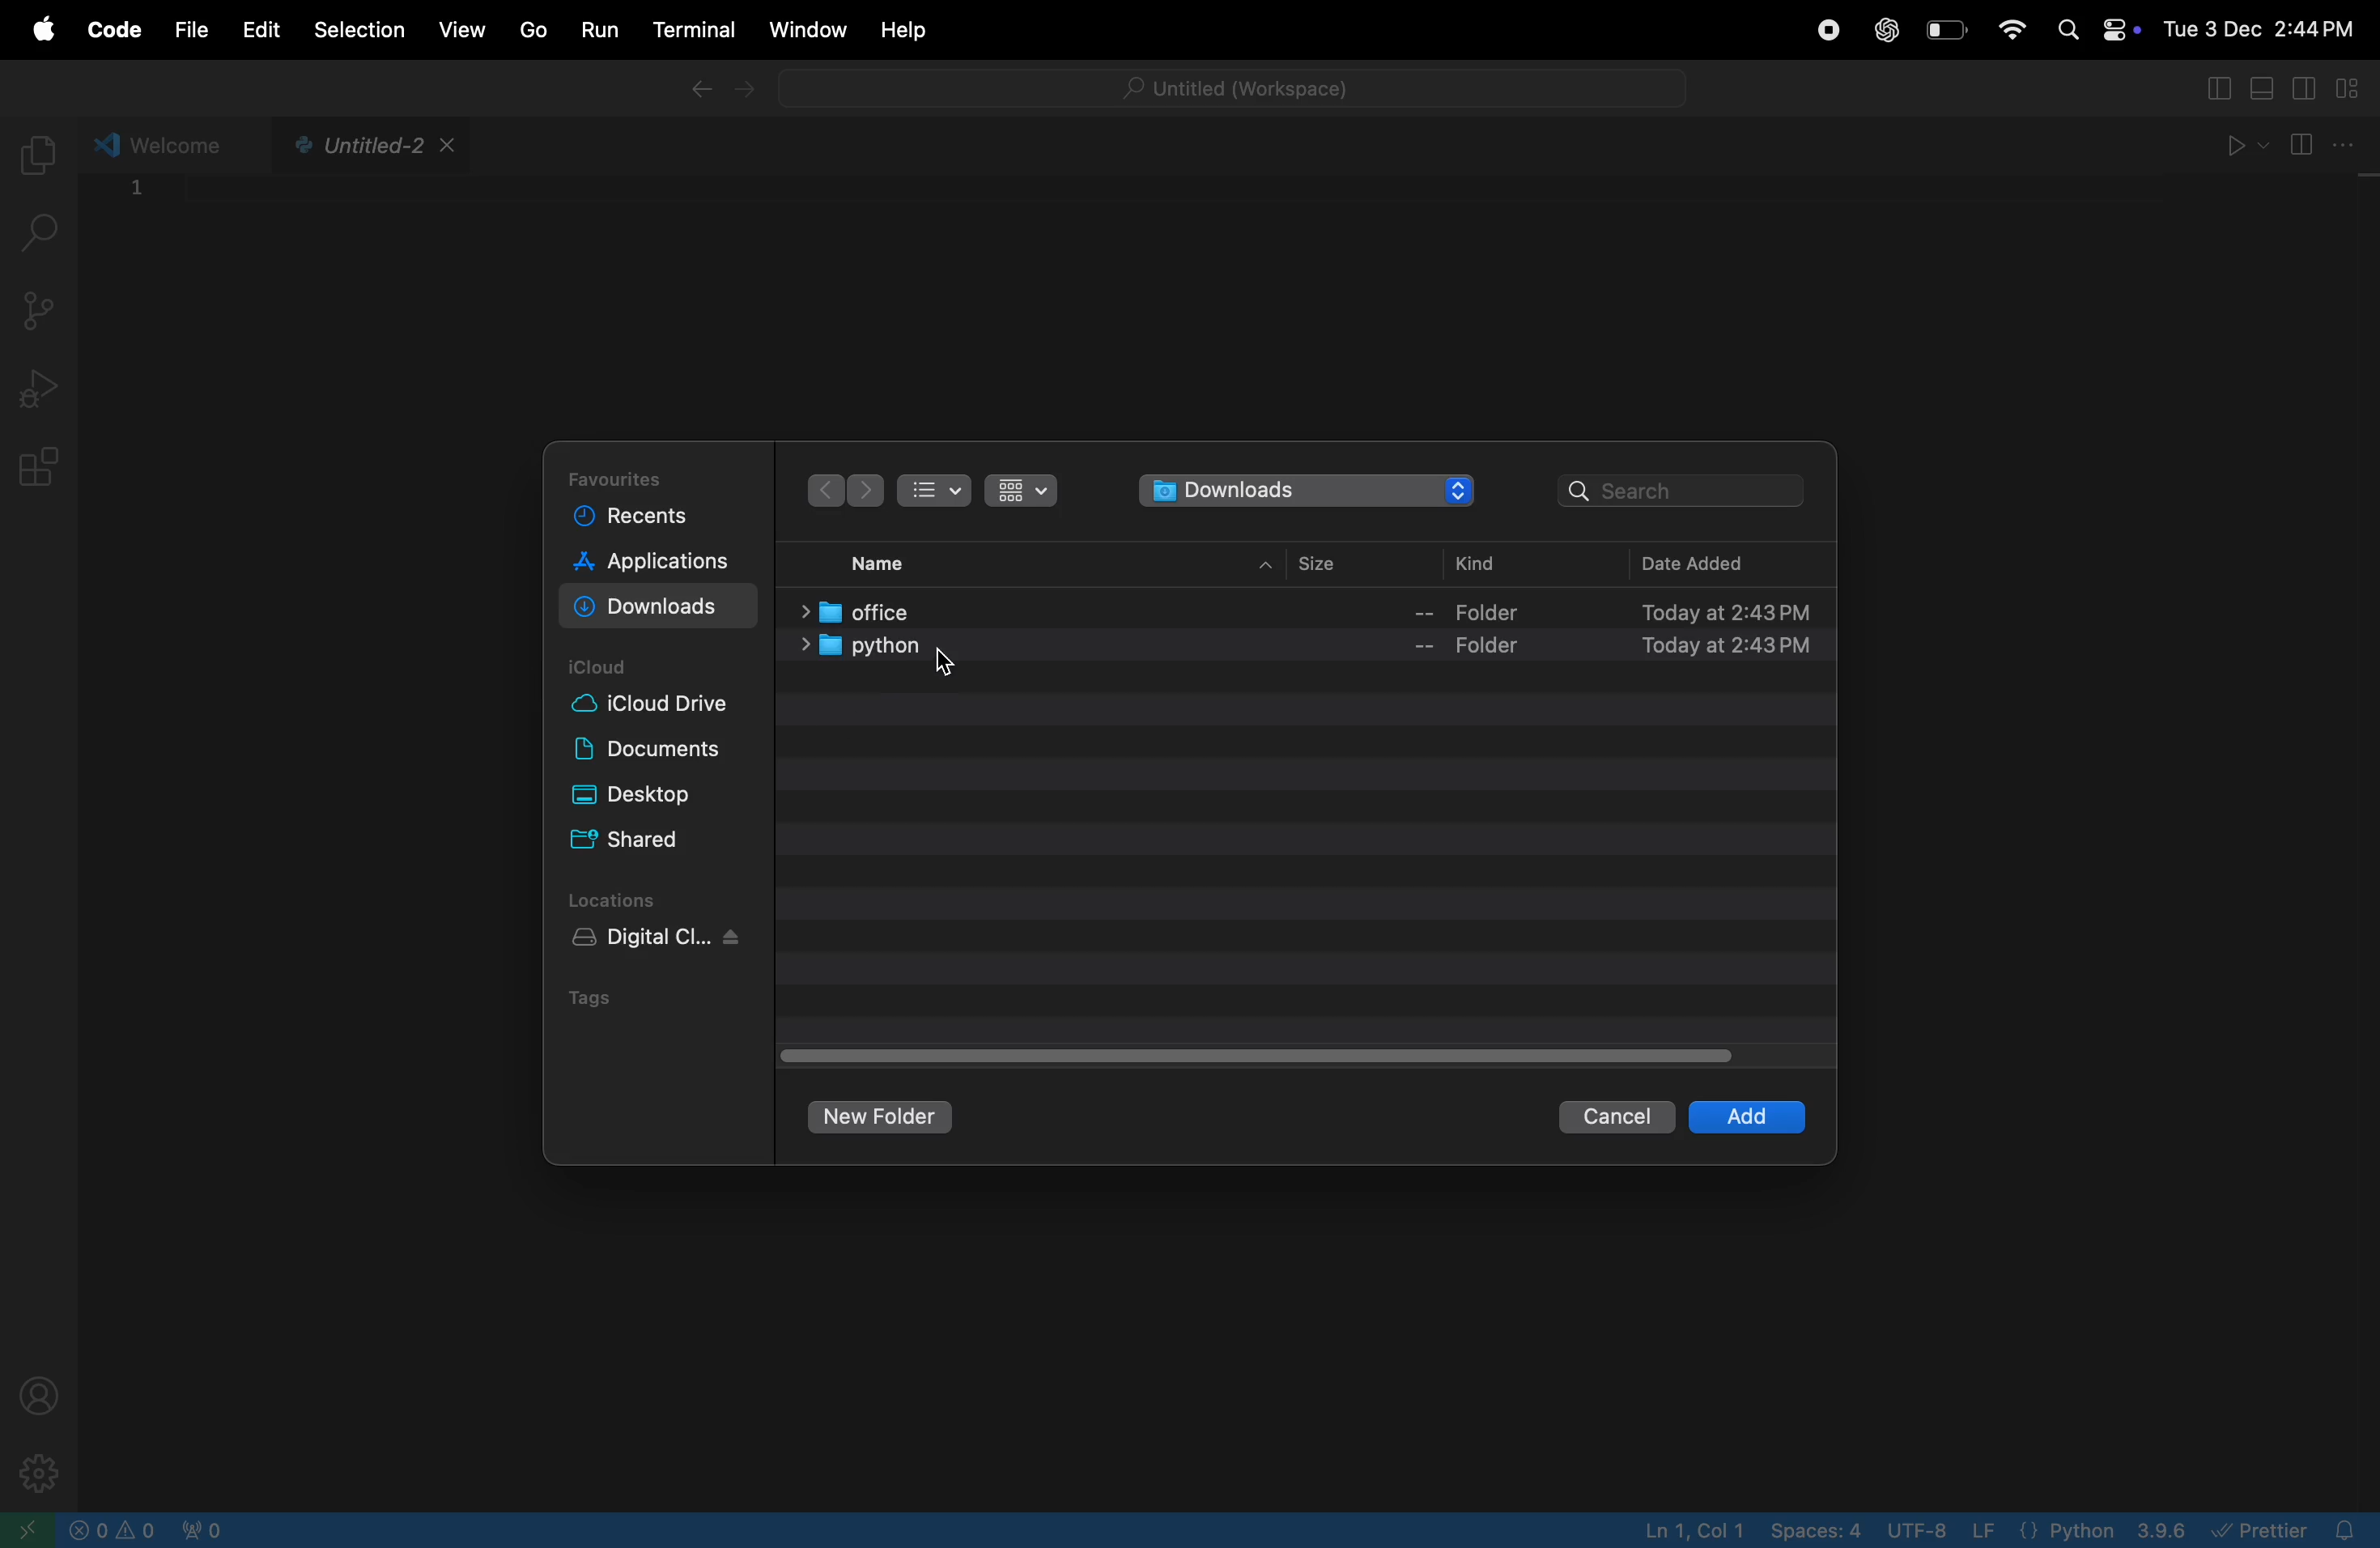  I want to click on date added, so click(1702, 563).